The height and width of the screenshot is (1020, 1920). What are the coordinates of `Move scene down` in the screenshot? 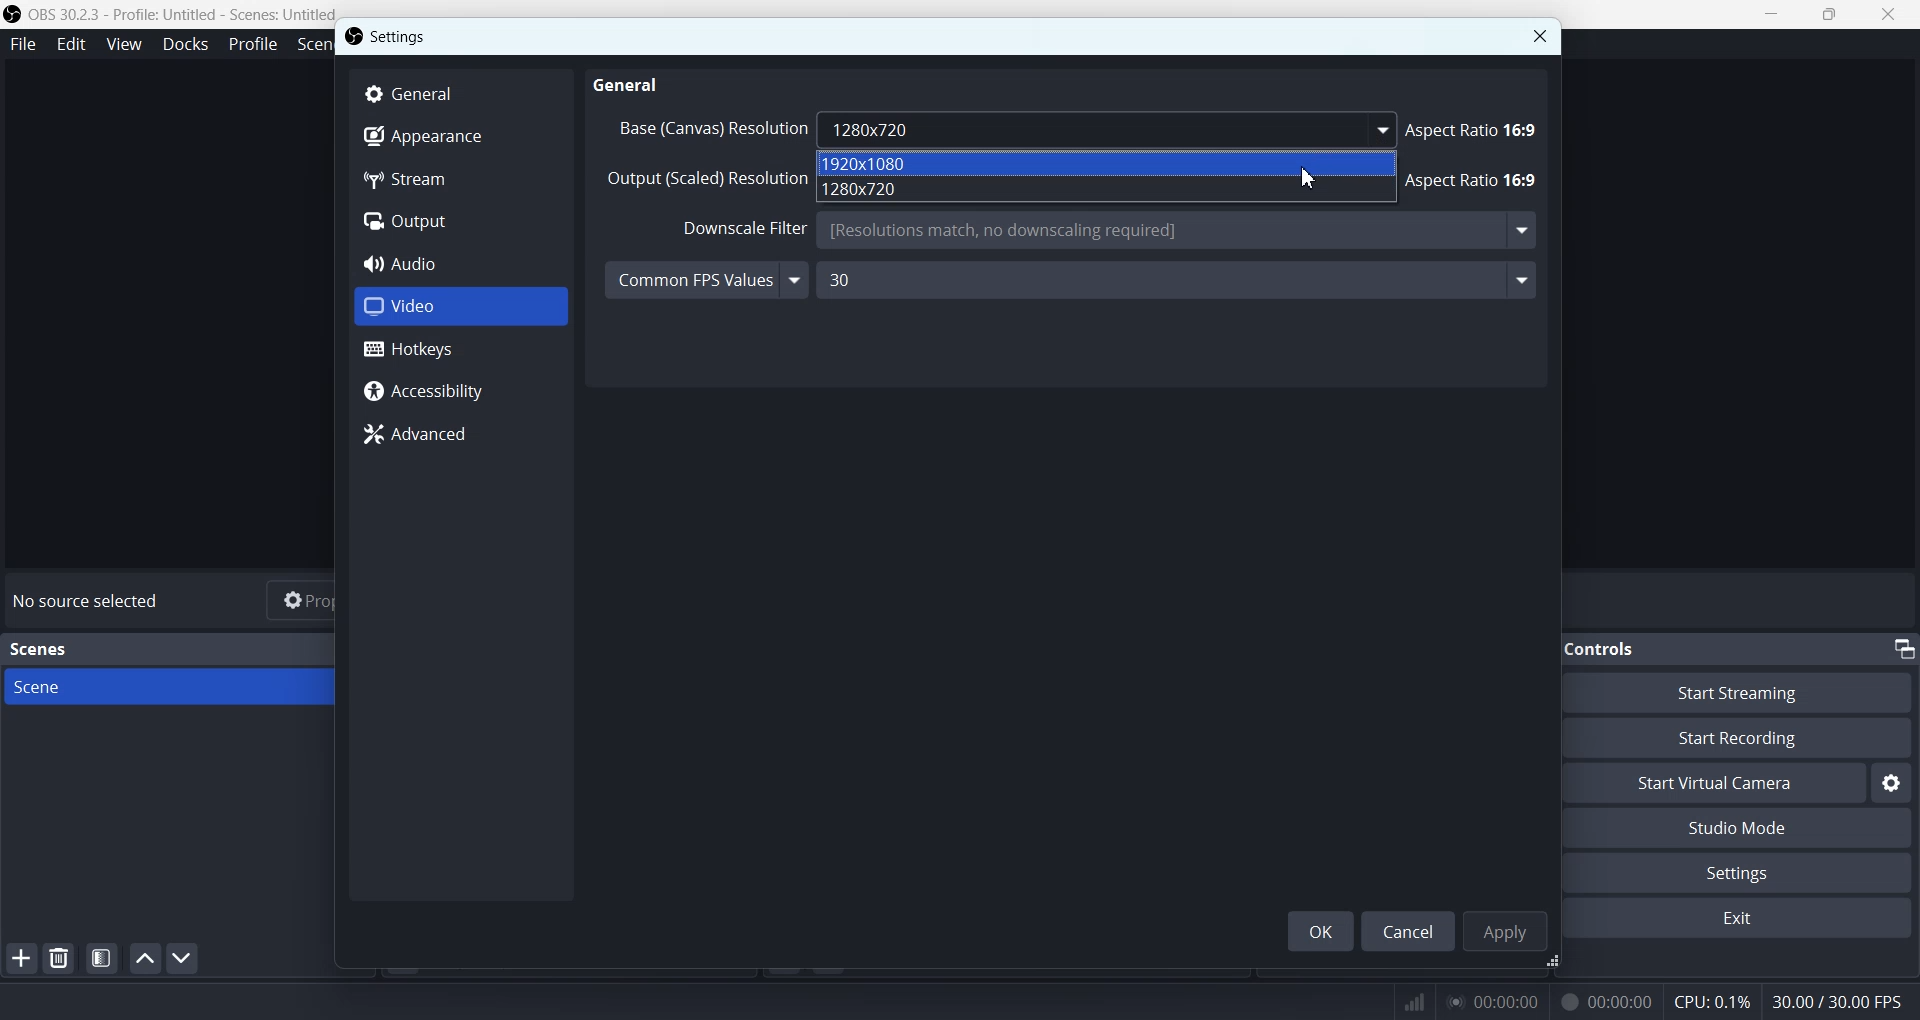 It's located at (181, 958).